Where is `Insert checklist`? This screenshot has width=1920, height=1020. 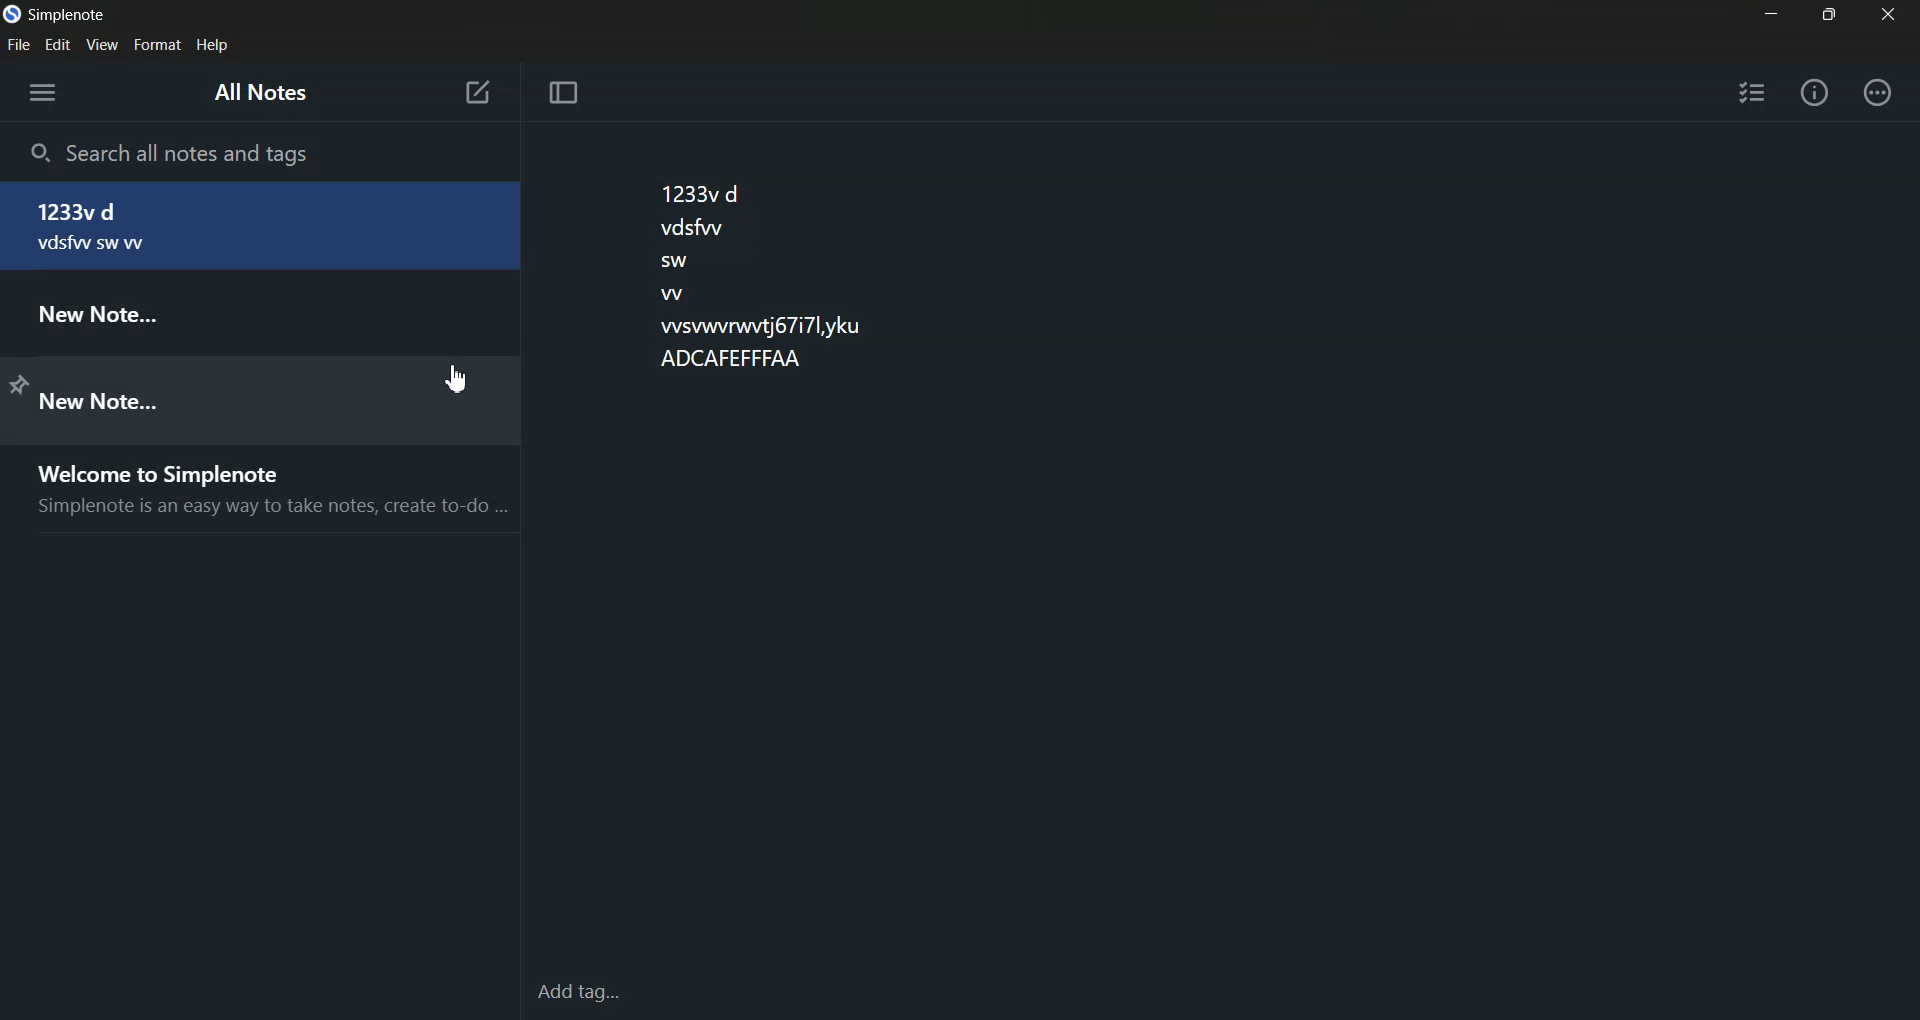 Insert checklist is located at coordinates (1754, 92).